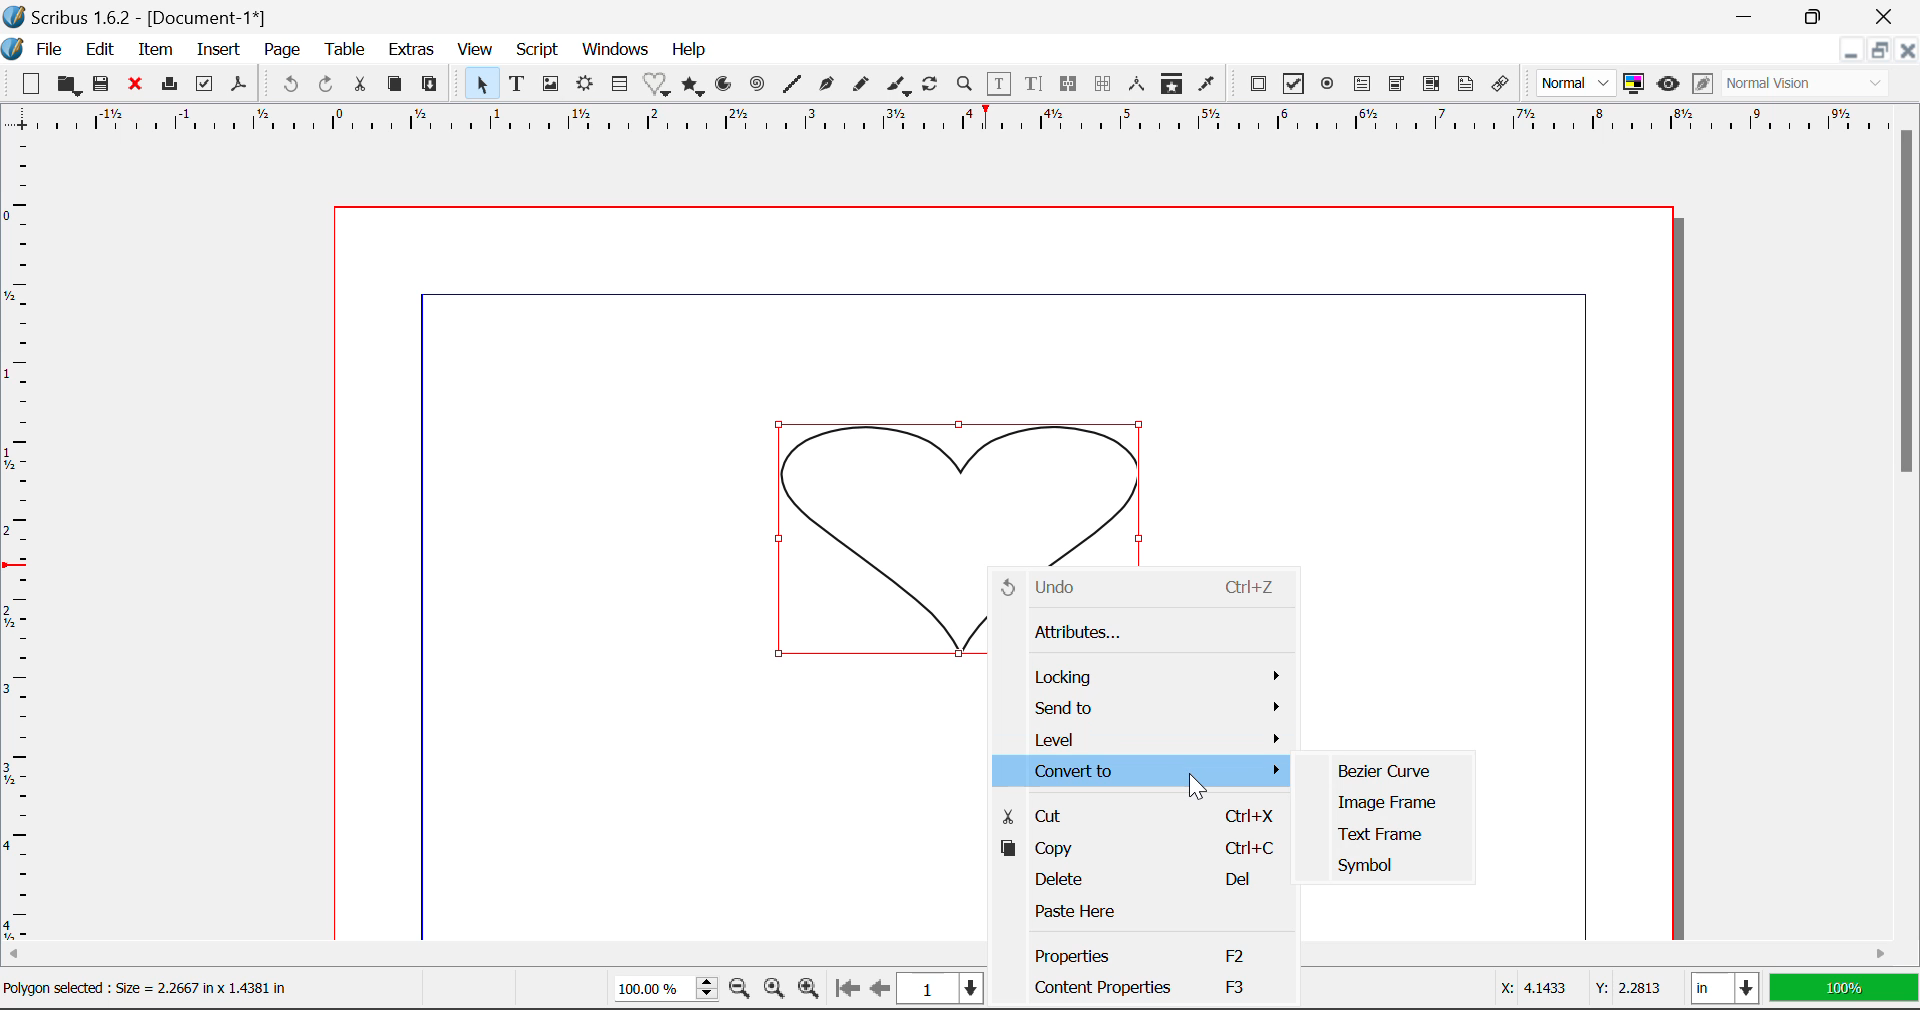  I want to click on Zoom, so click(967, 87).